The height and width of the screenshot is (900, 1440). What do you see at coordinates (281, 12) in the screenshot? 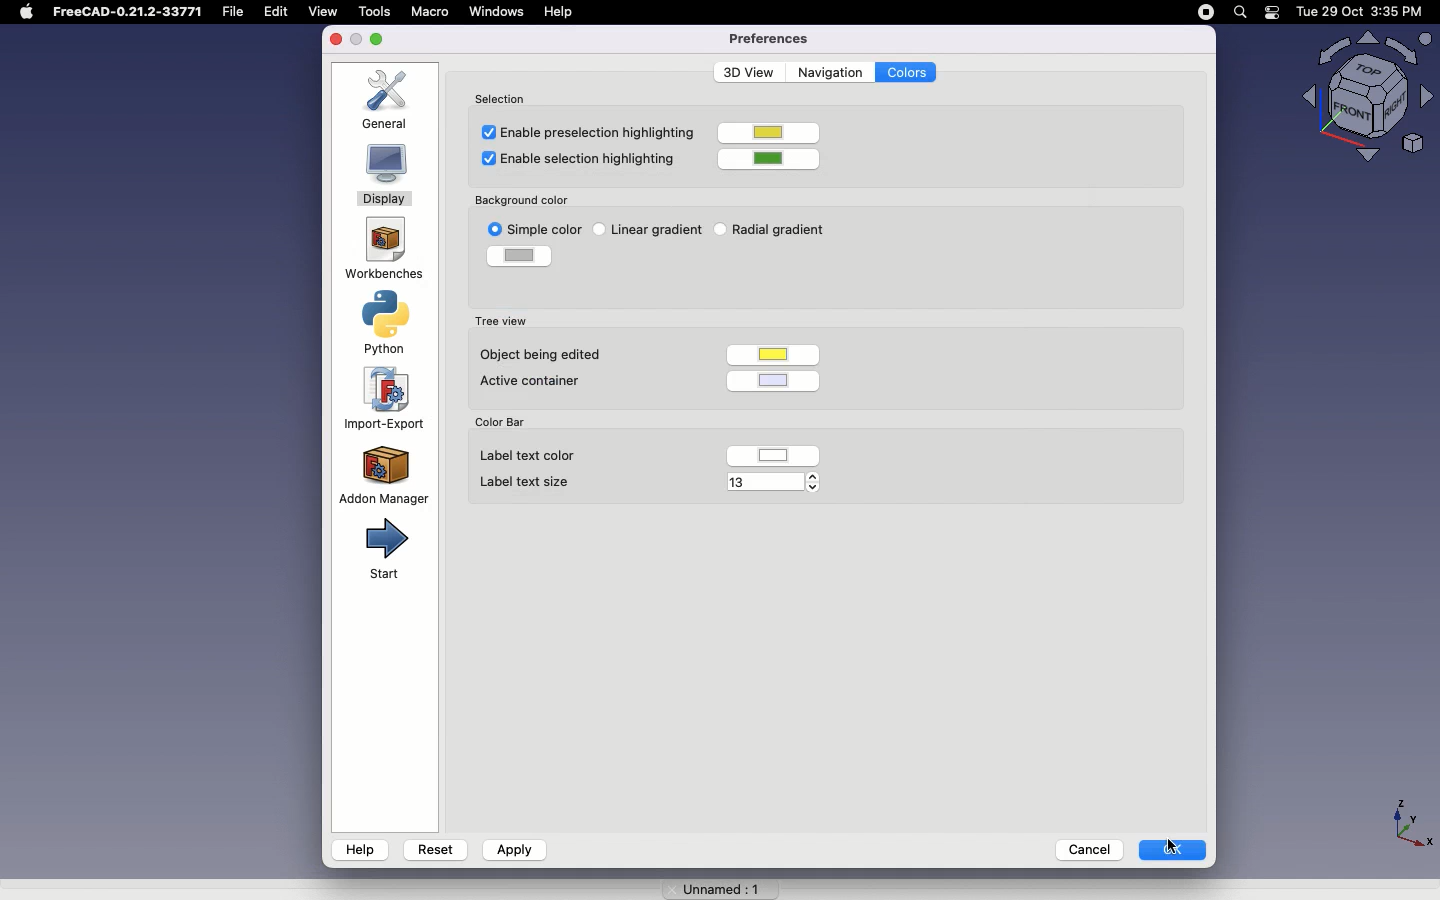
I see `Edit` at bounding box center [281, 12].